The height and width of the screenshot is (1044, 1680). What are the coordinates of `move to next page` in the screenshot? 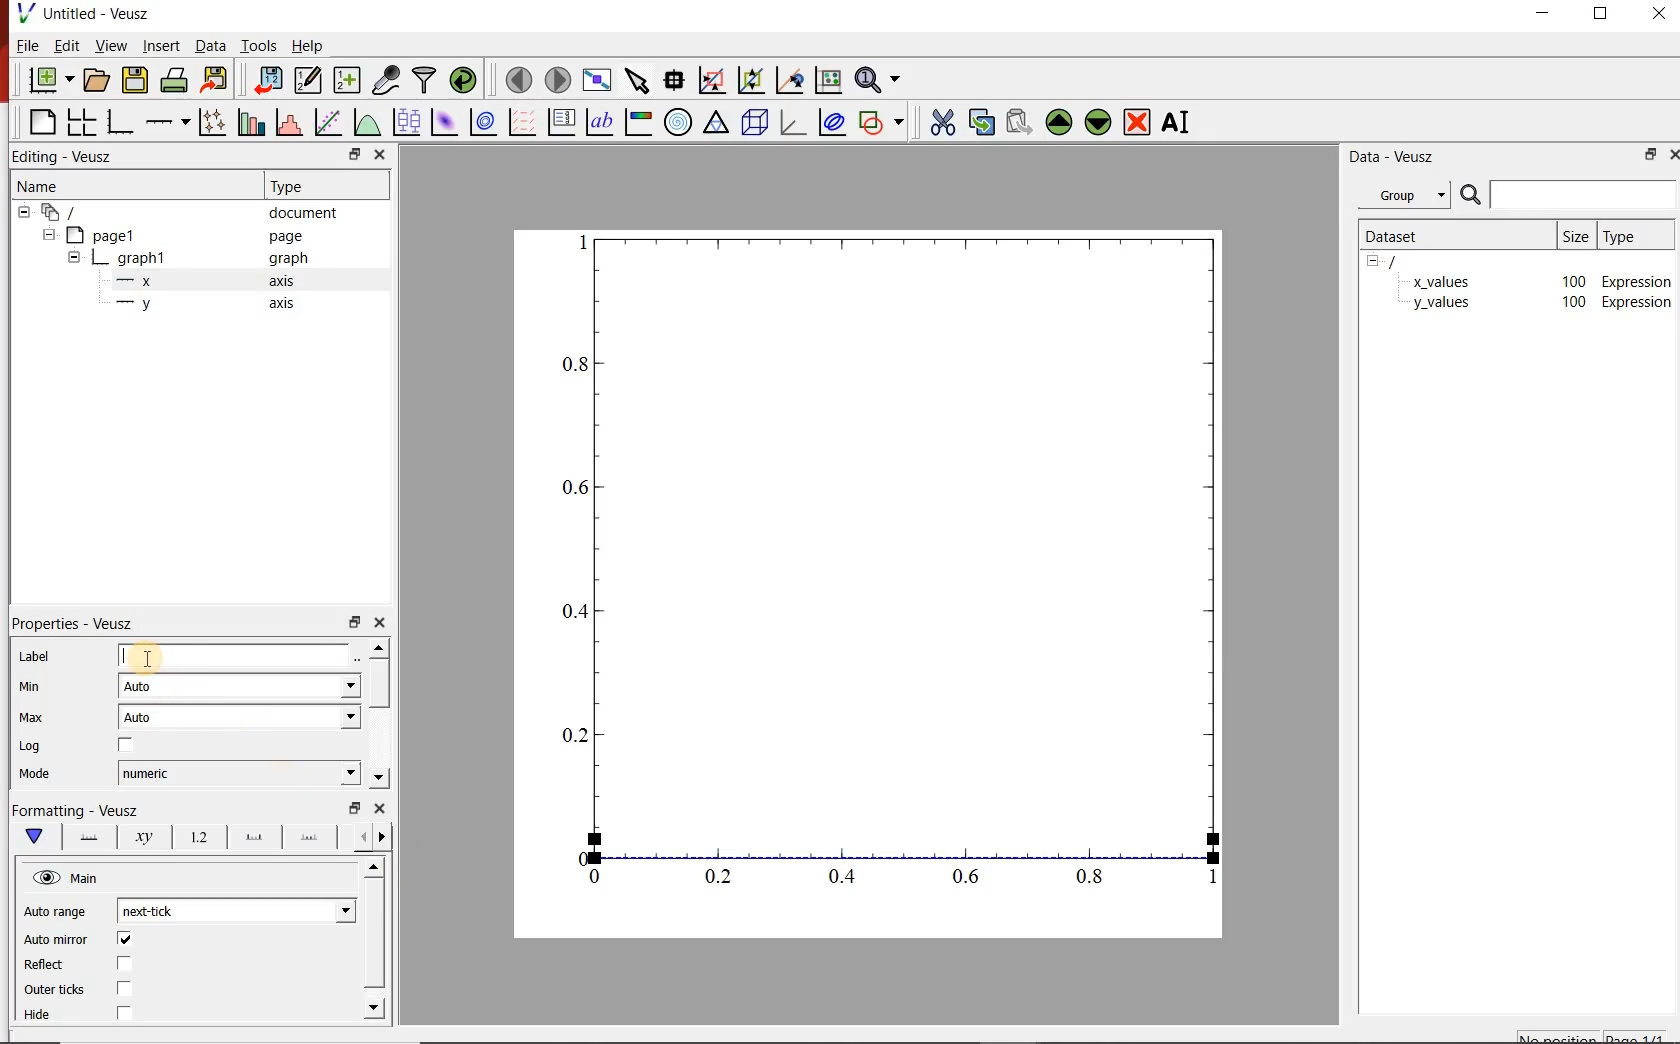 It's located at (559, 80).